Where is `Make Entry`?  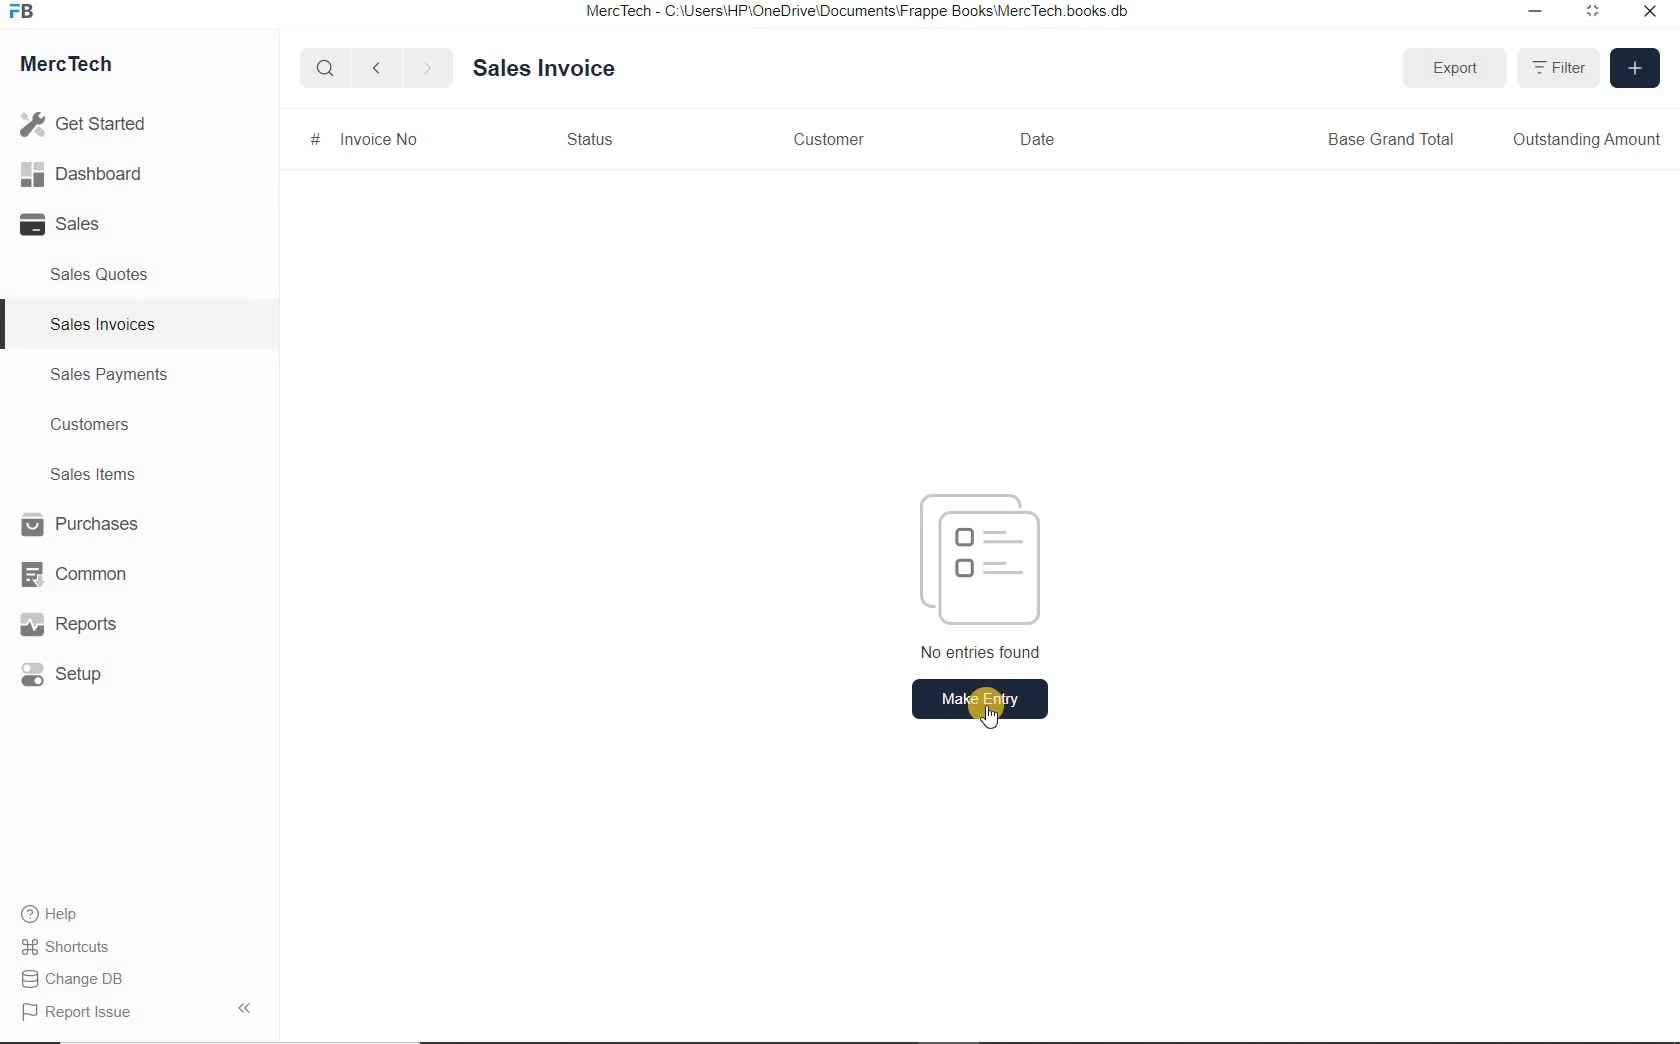
Make Entry is located at coordinates (981, 698).